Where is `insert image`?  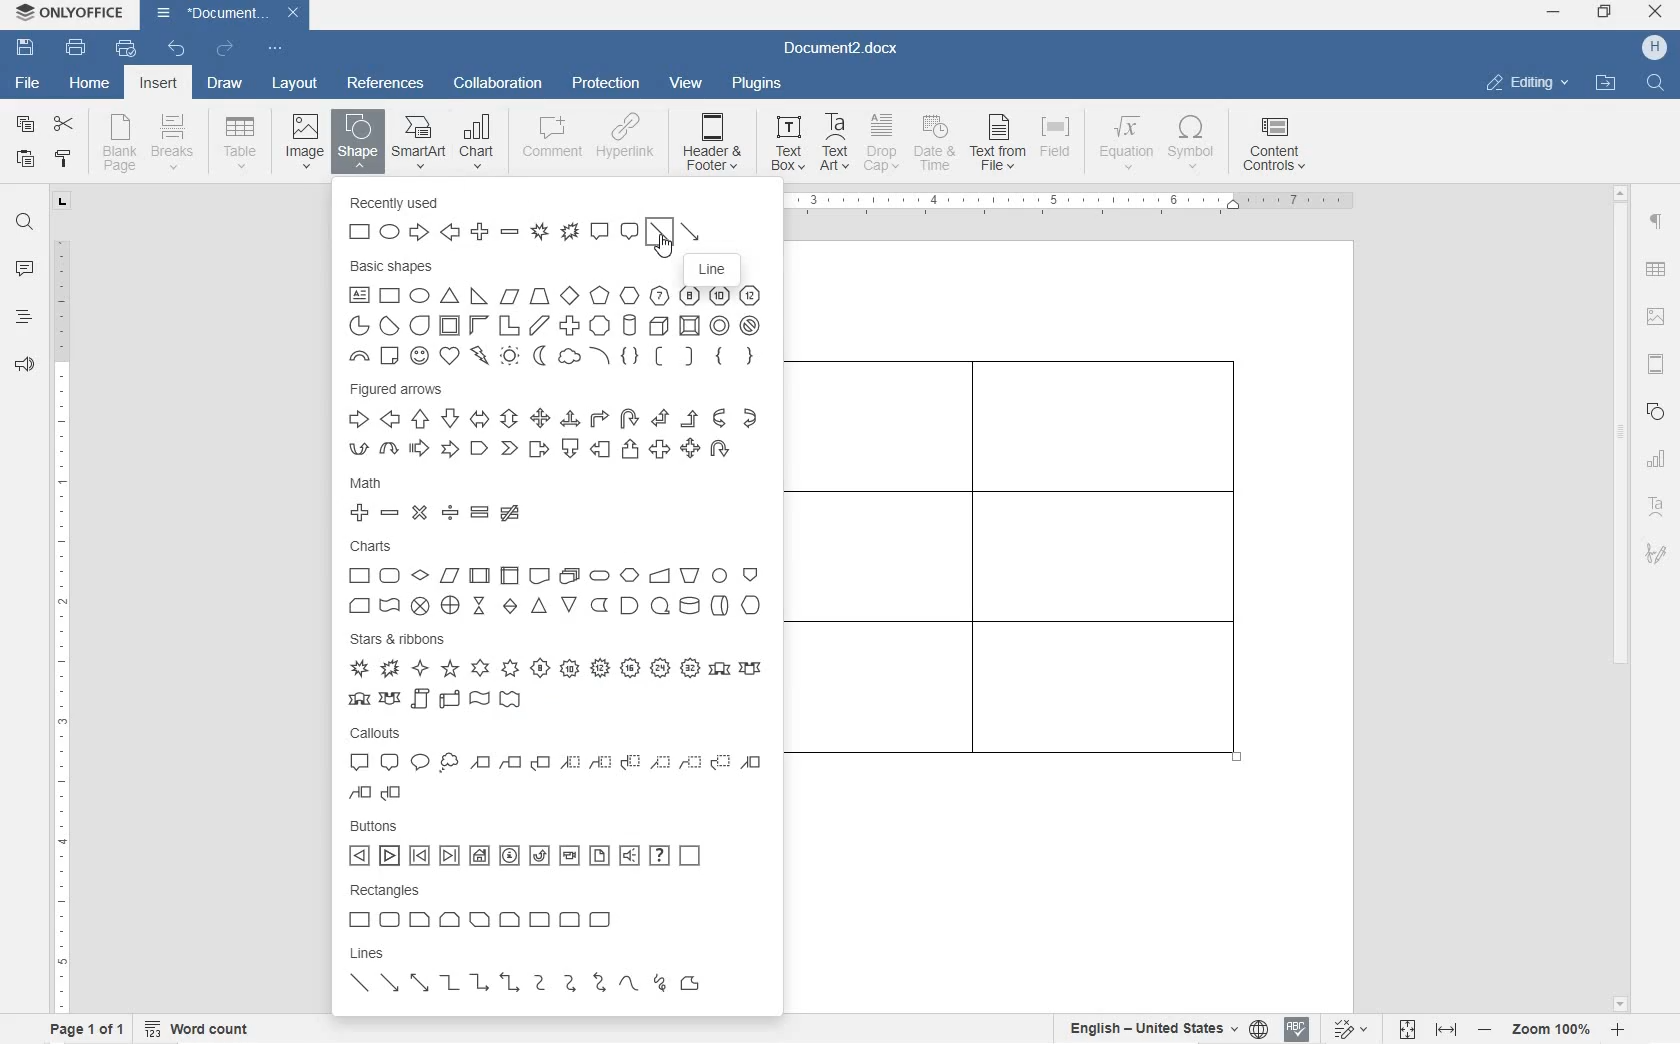 insert image is located at coordinates (305, 139).